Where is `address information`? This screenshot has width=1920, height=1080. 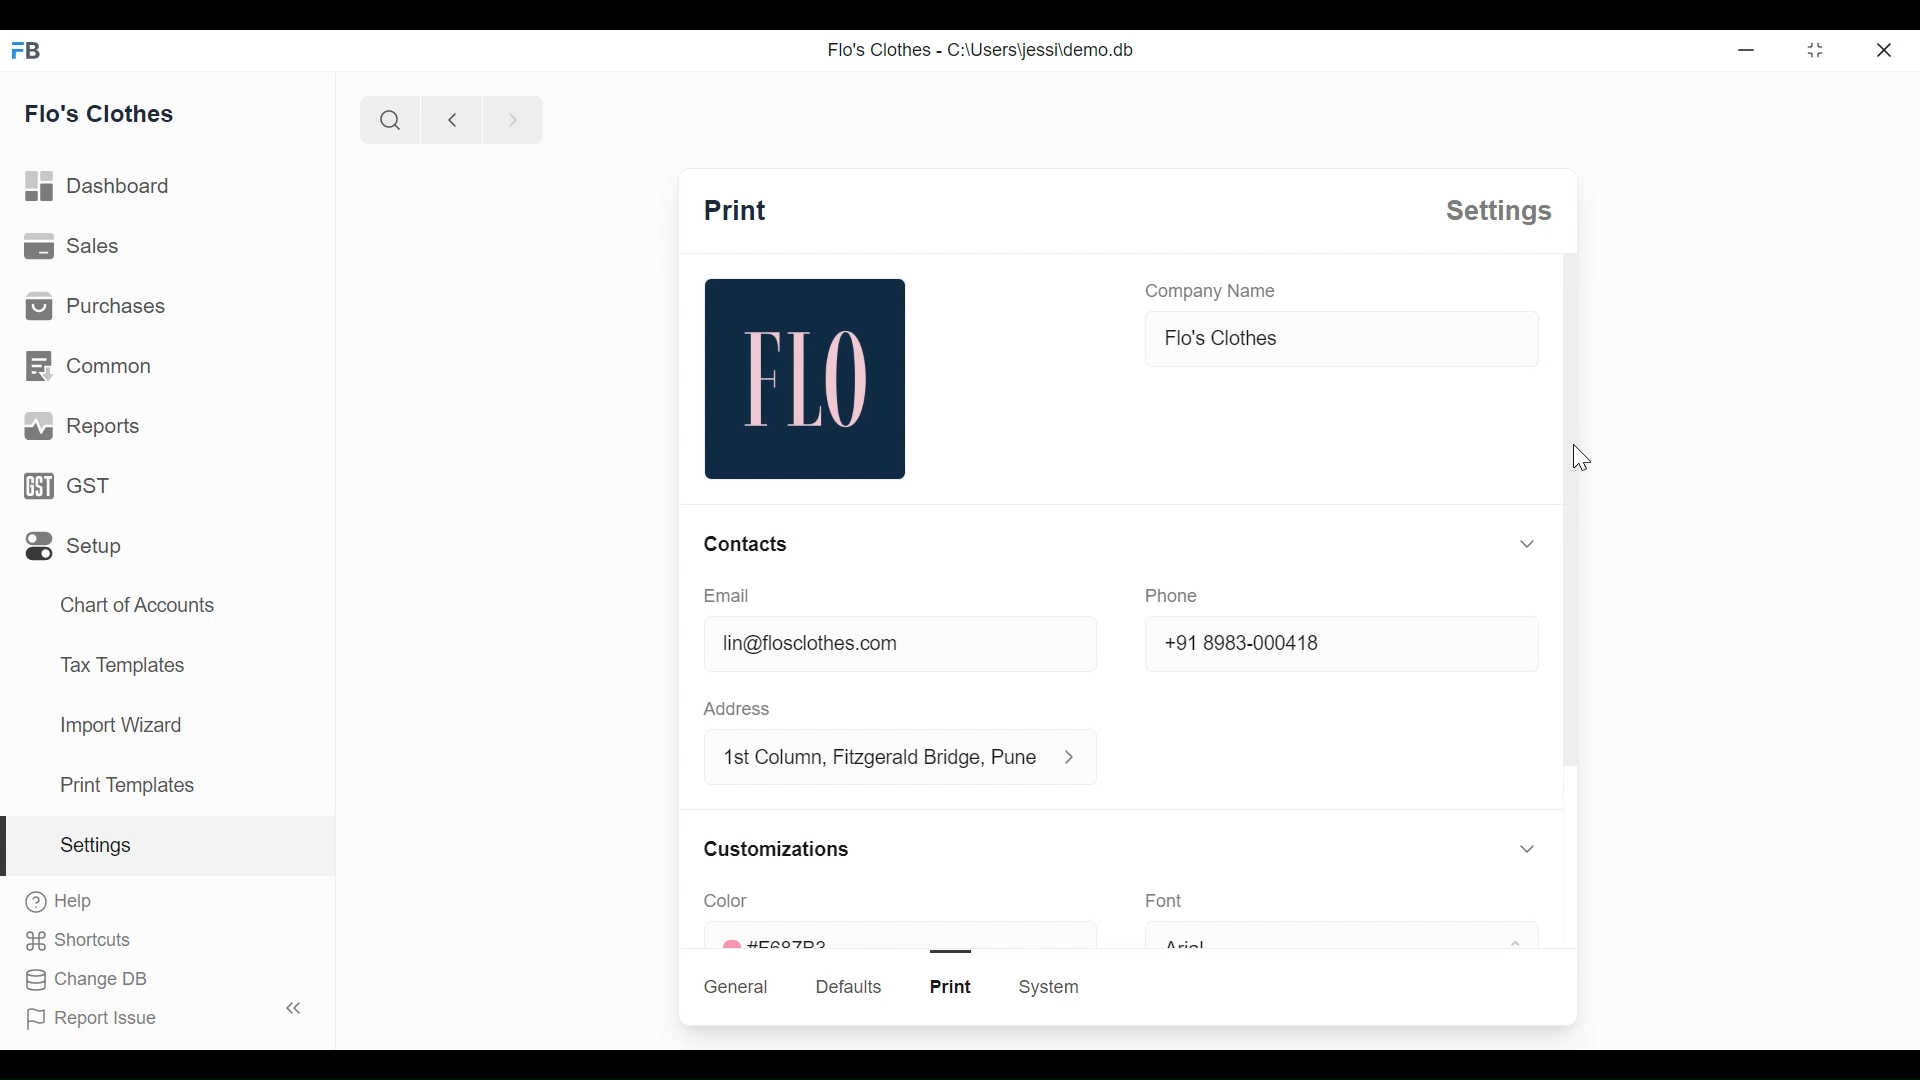
address information is located at coordinates (1073, 757).